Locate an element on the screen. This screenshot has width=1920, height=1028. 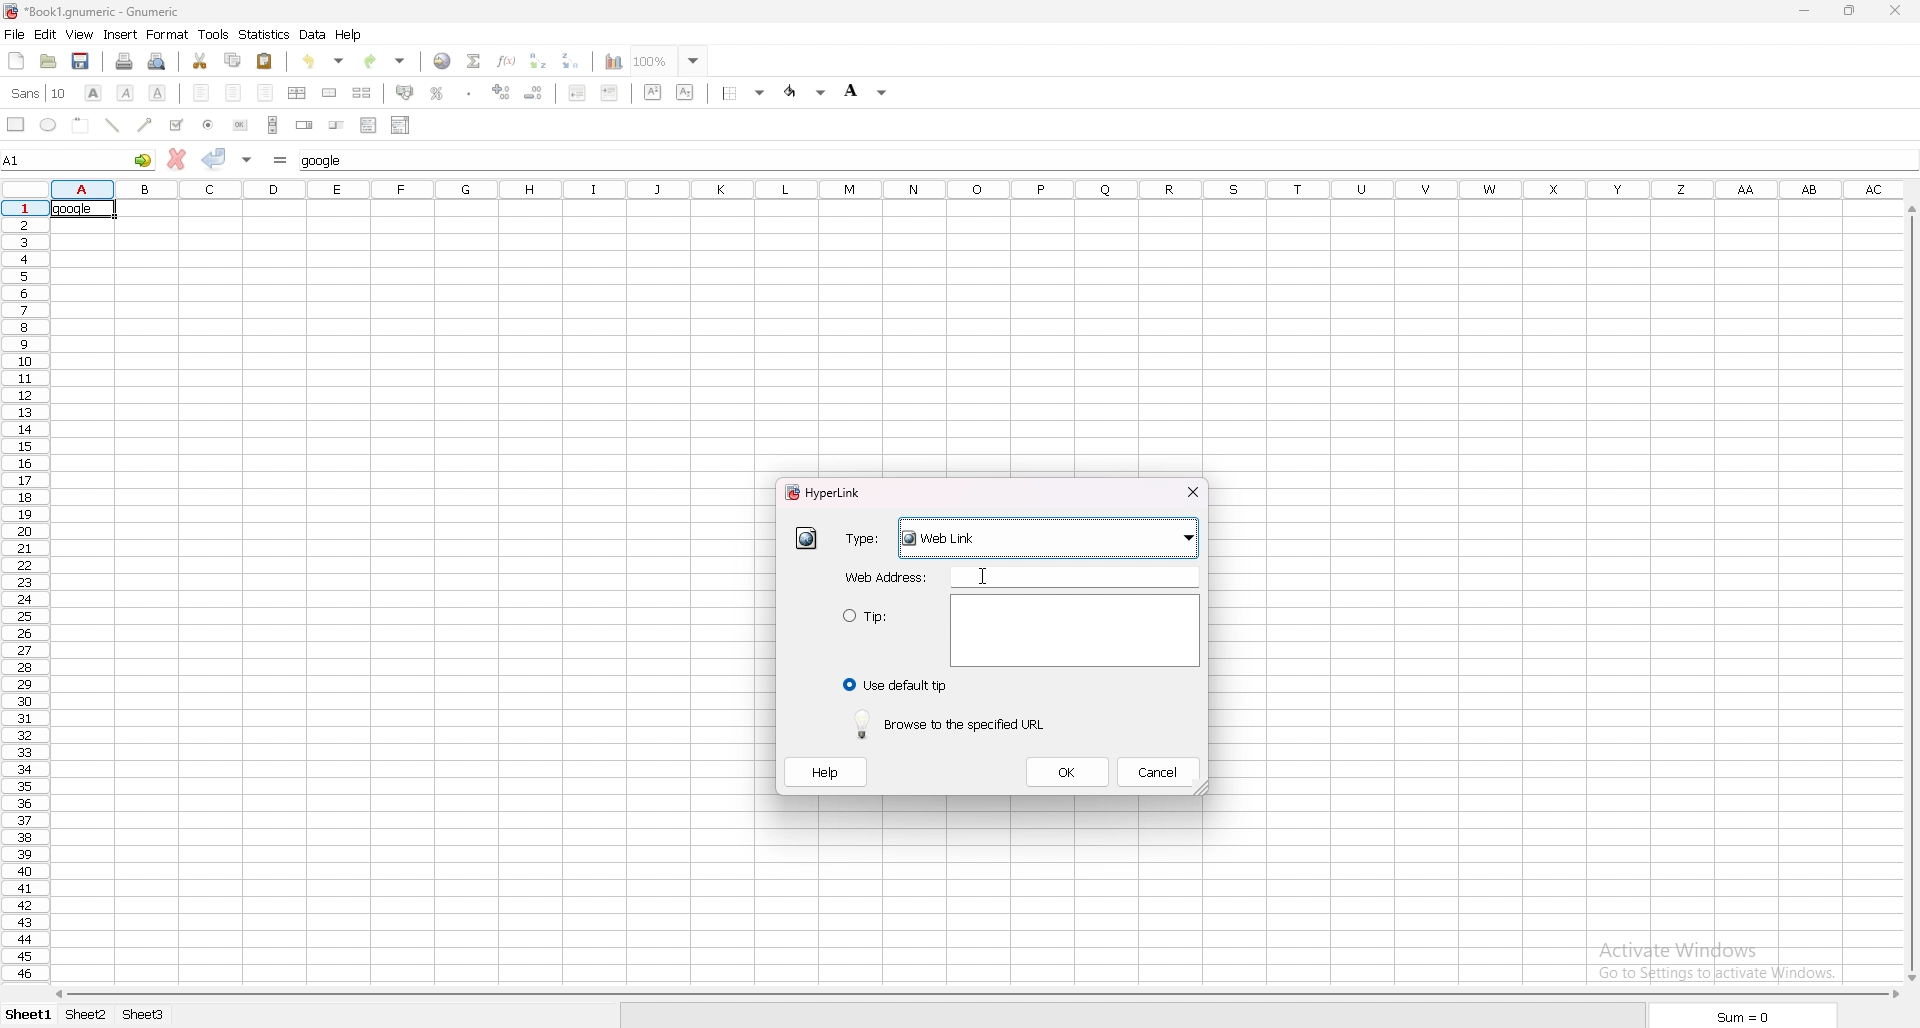
cancel is located at coordinates (1156, 771).